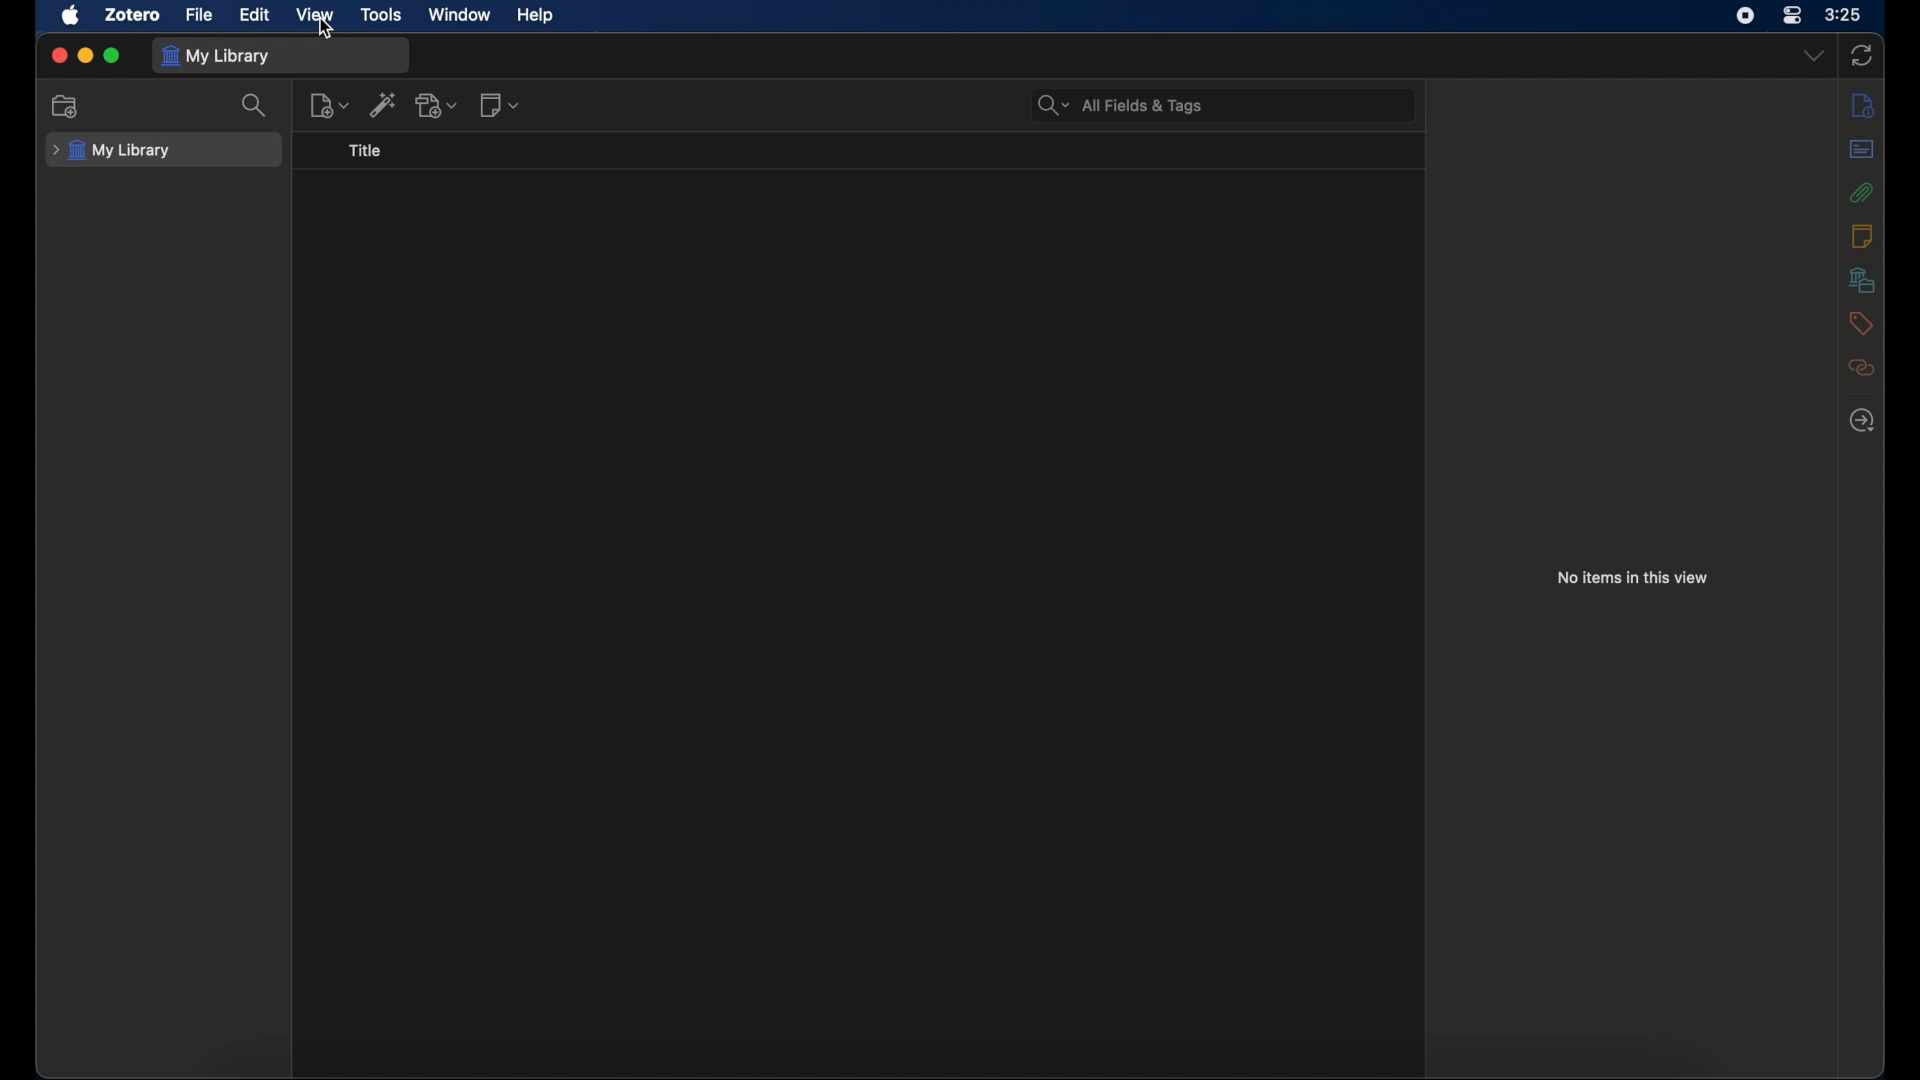 The height and width of the screenshot is (1080, 1920). What do you see at coordinates (133, 14) in the screenshot?
I see `zotero` at bounding box center [133, 14].